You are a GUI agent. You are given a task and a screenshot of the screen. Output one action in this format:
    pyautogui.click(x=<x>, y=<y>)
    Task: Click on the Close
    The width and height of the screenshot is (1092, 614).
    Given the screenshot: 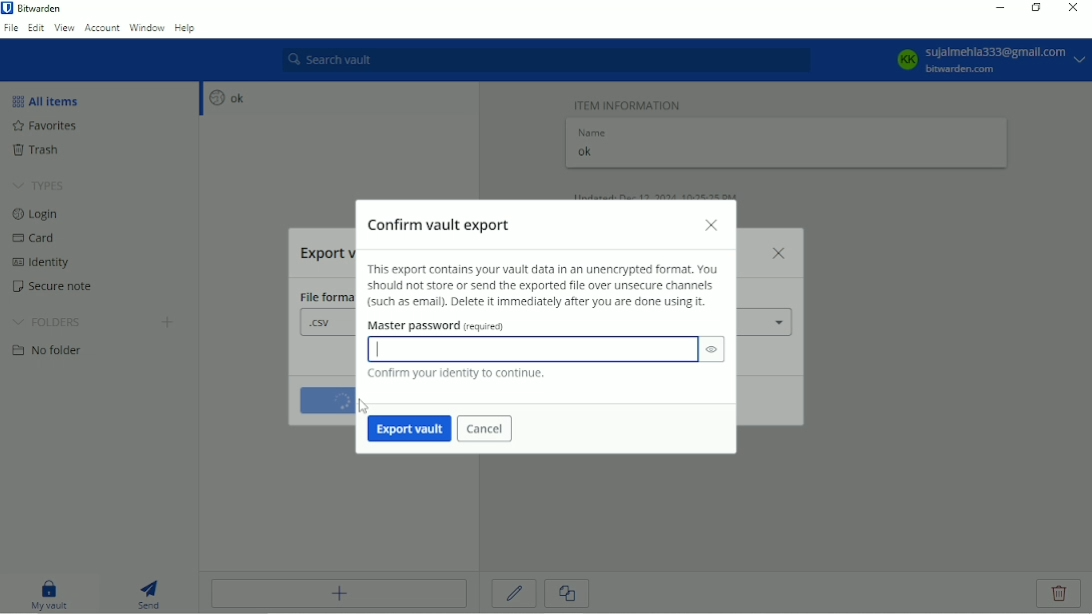 What is the action you would take?
    pyautogui.click(x=1071, y=9)
    